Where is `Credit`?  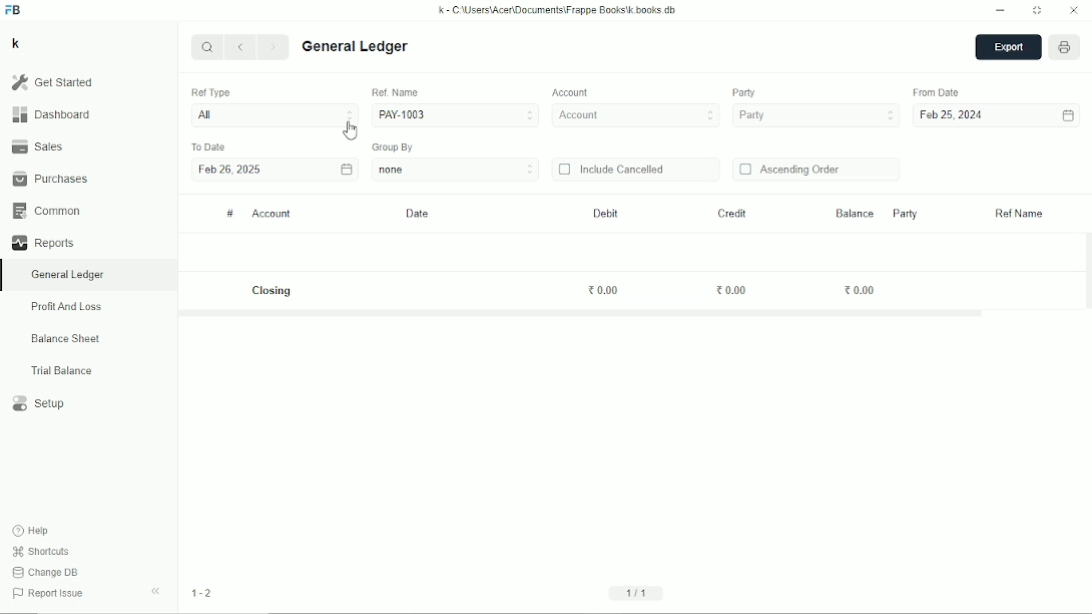 Credit is located at coordinates (731, 214).